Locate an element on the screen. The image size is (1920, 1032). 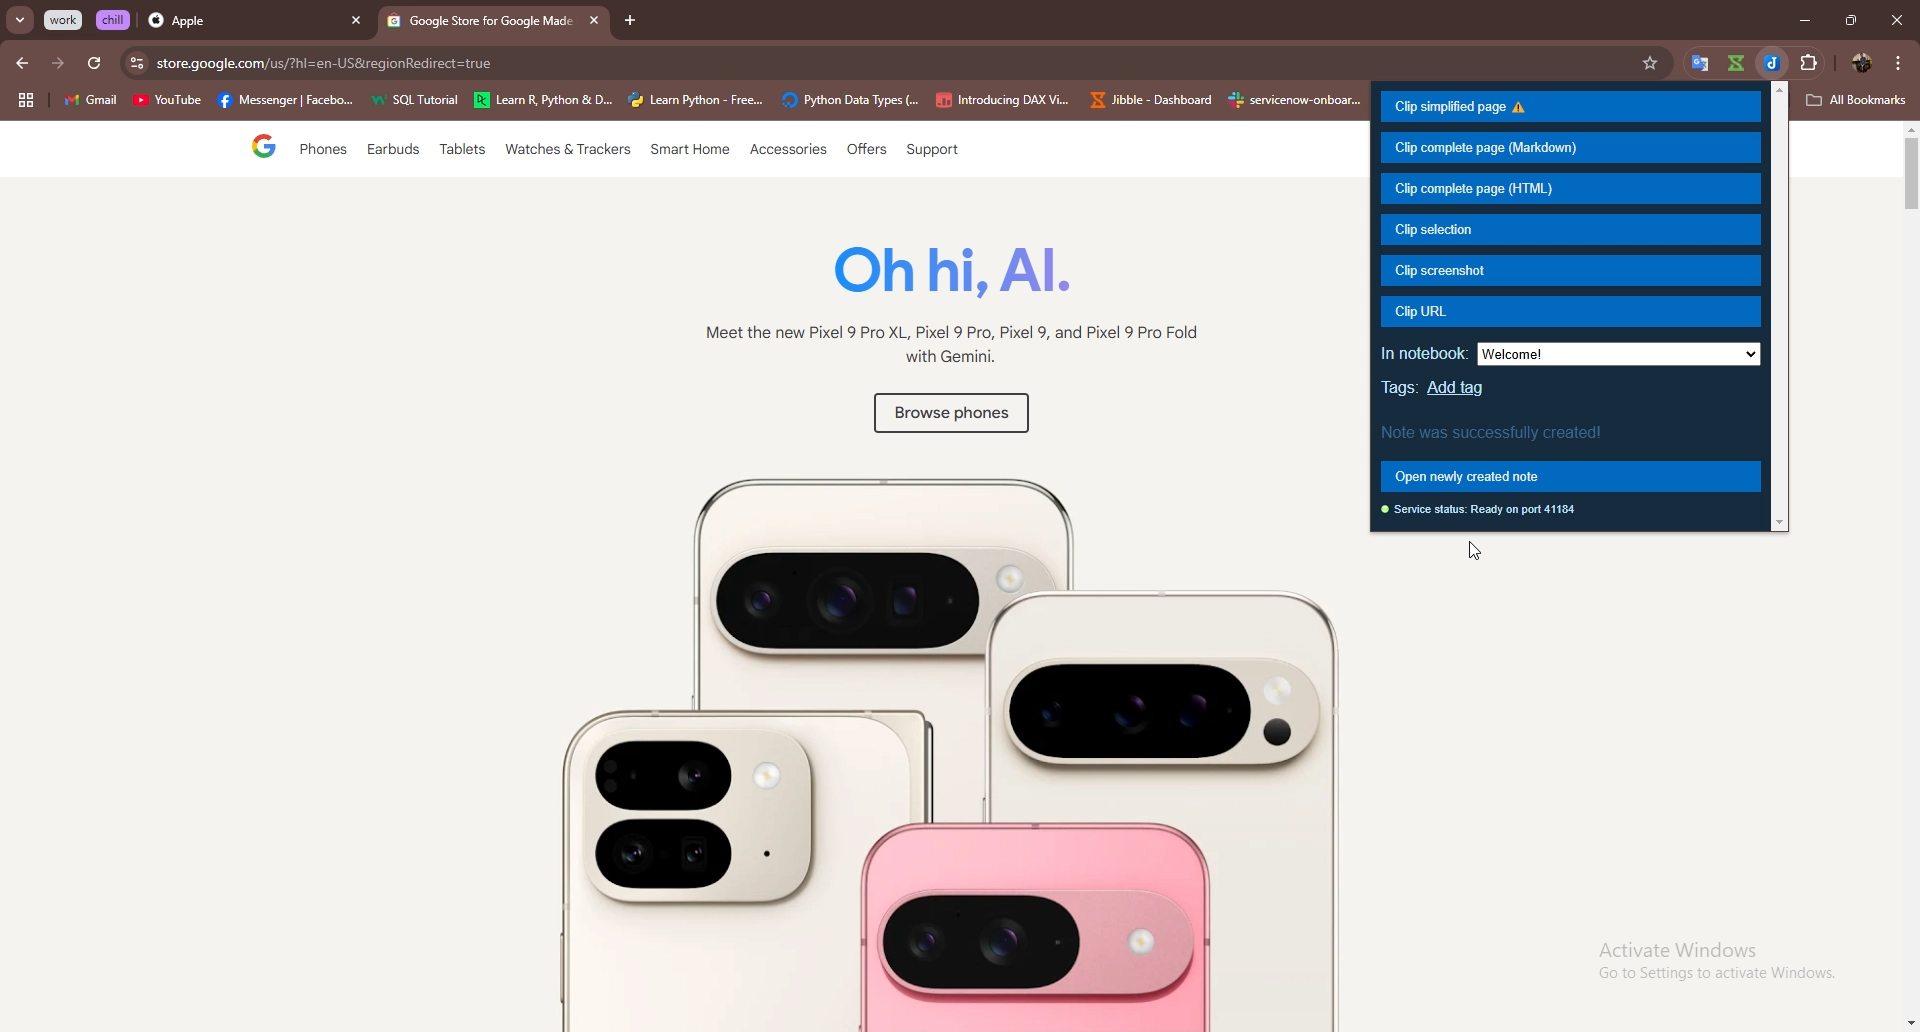
open newly created note is located at coordinates (1568, 476).